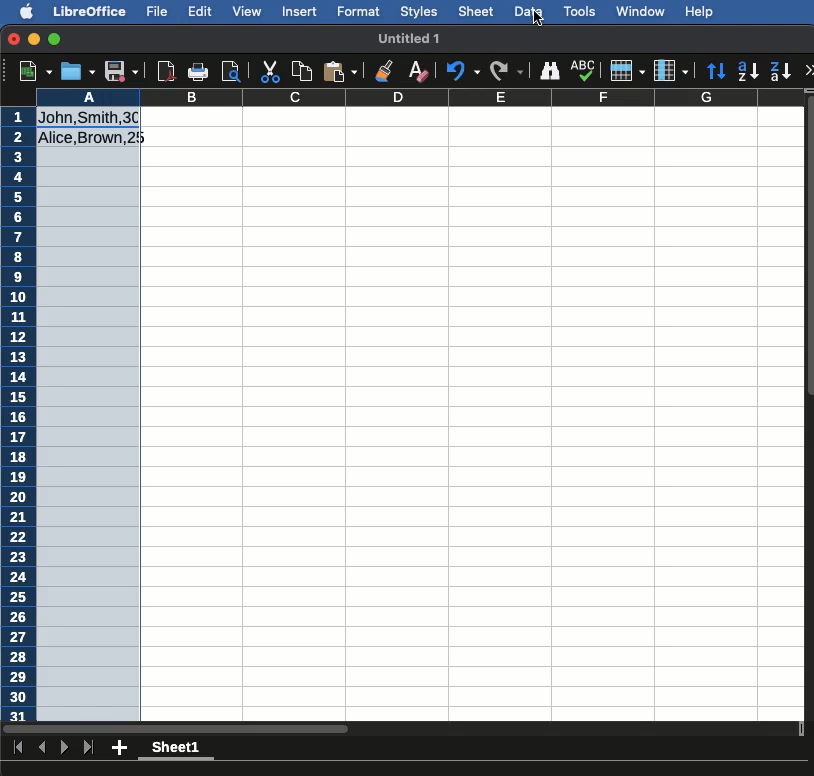  I want to click on Last sheet, so click(88, 748).